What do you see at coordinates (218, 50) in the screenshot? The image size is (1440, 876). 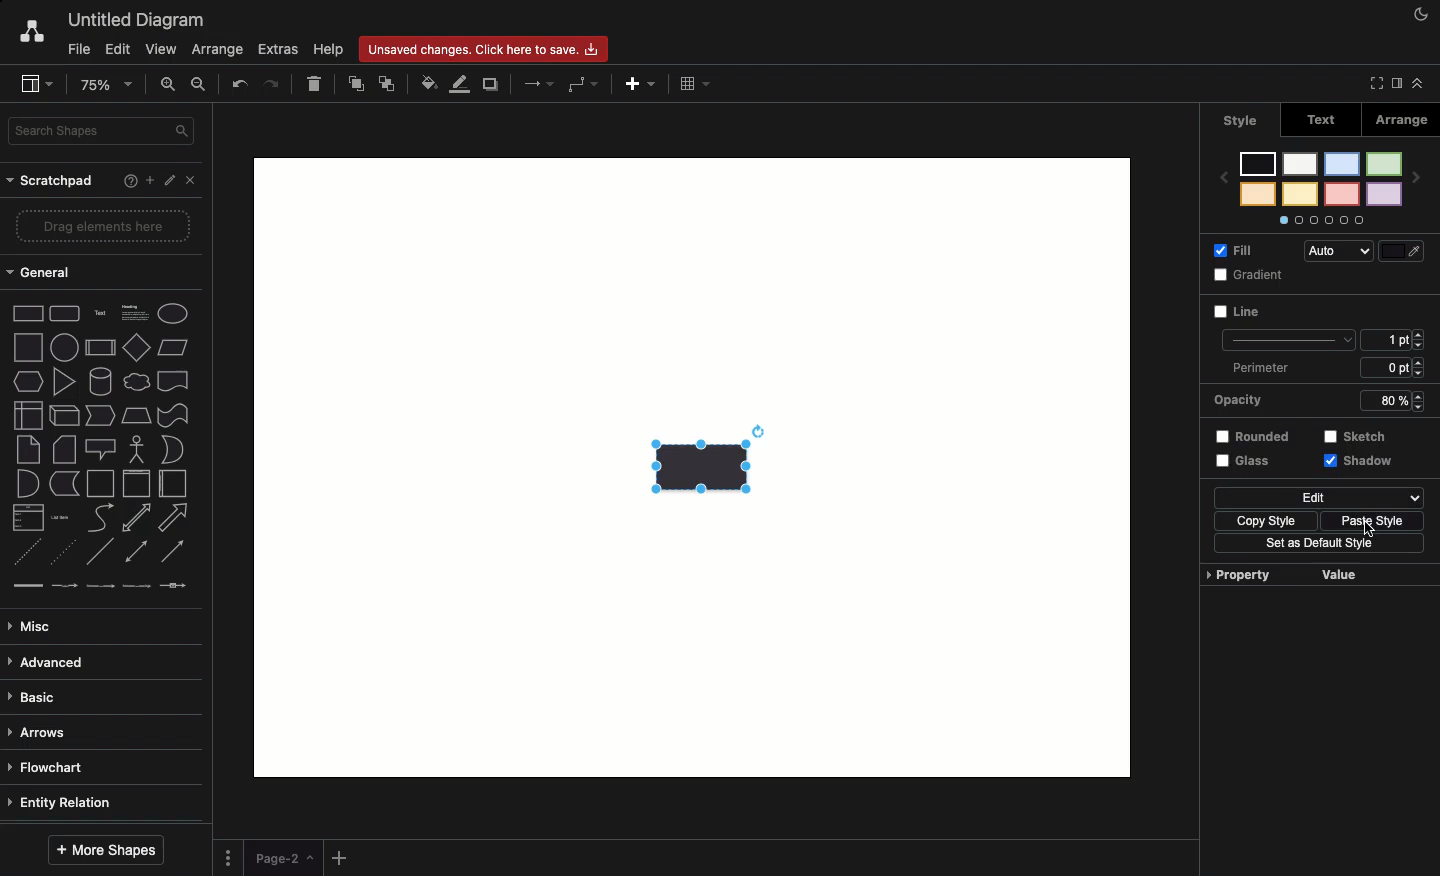 I see `Arrange` at bounding box center [218, 50].